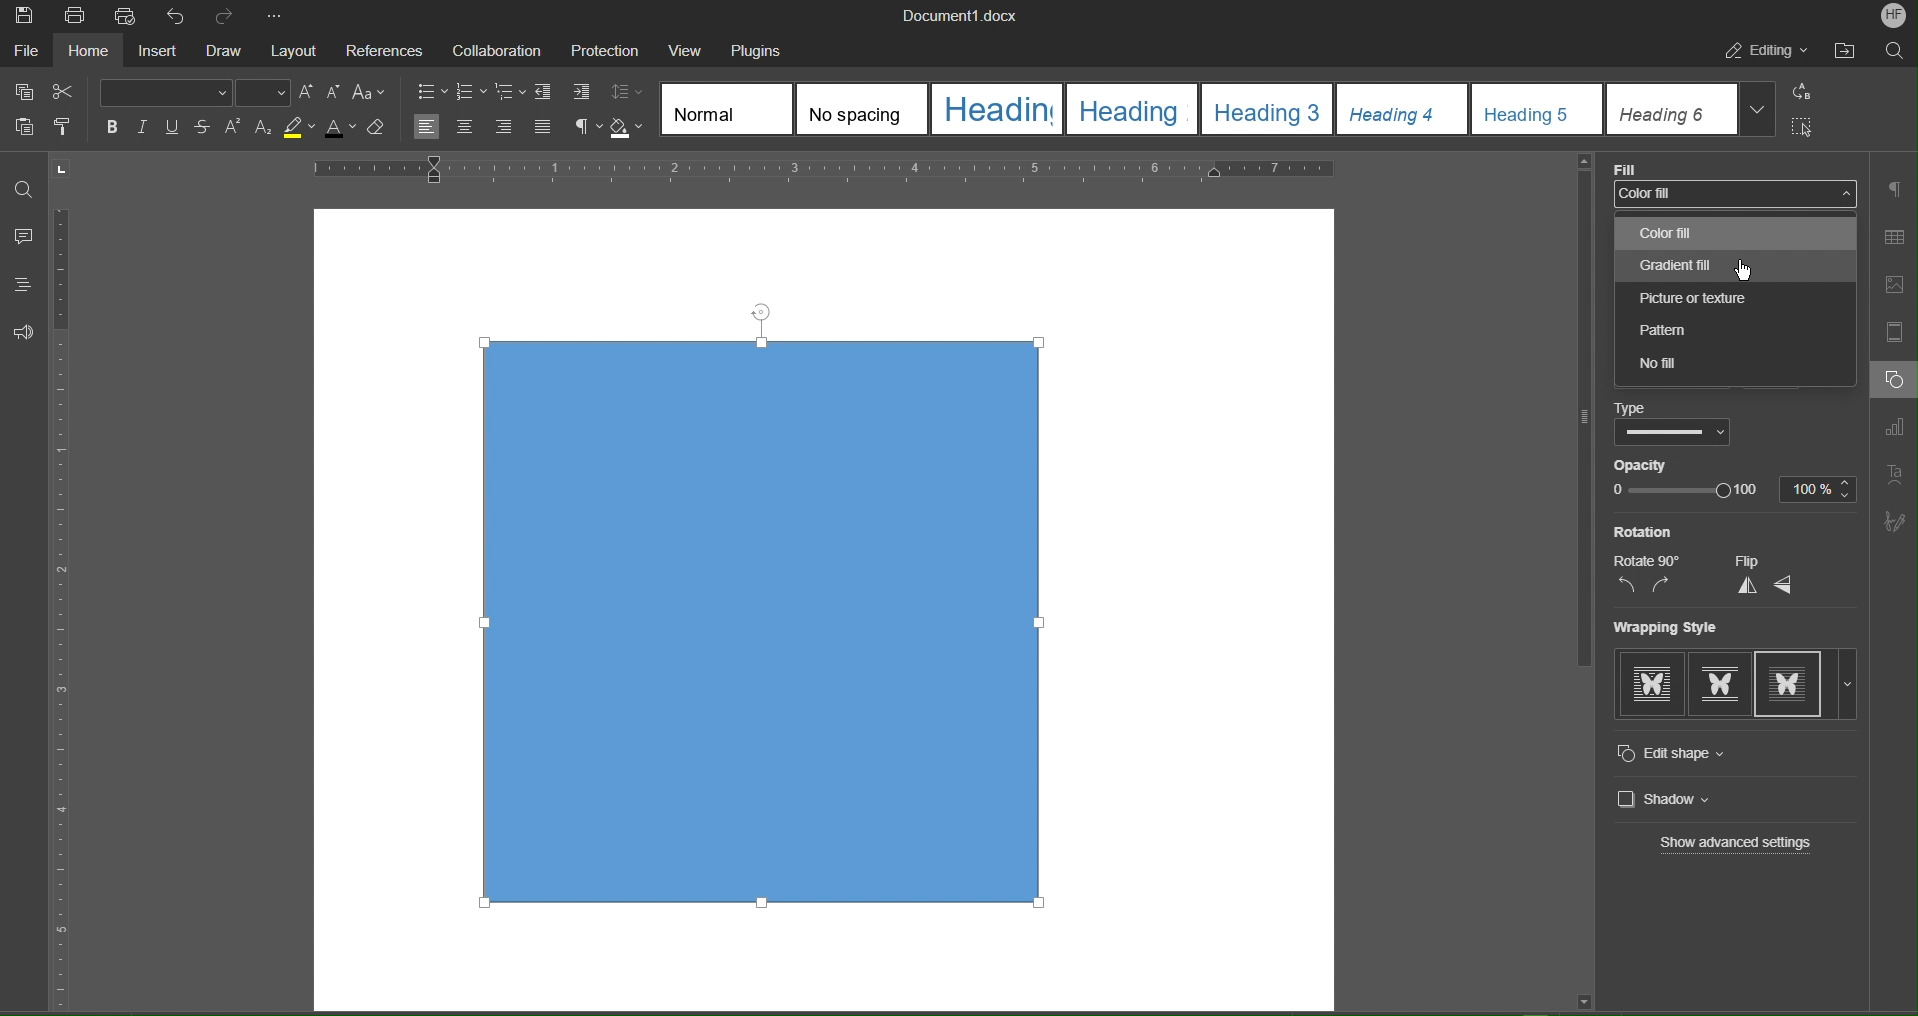 This screenshot has width=1918, height=1016. Describe the element at coordinates (1806, 93) in the screenshot. I see `Replace` at that location.